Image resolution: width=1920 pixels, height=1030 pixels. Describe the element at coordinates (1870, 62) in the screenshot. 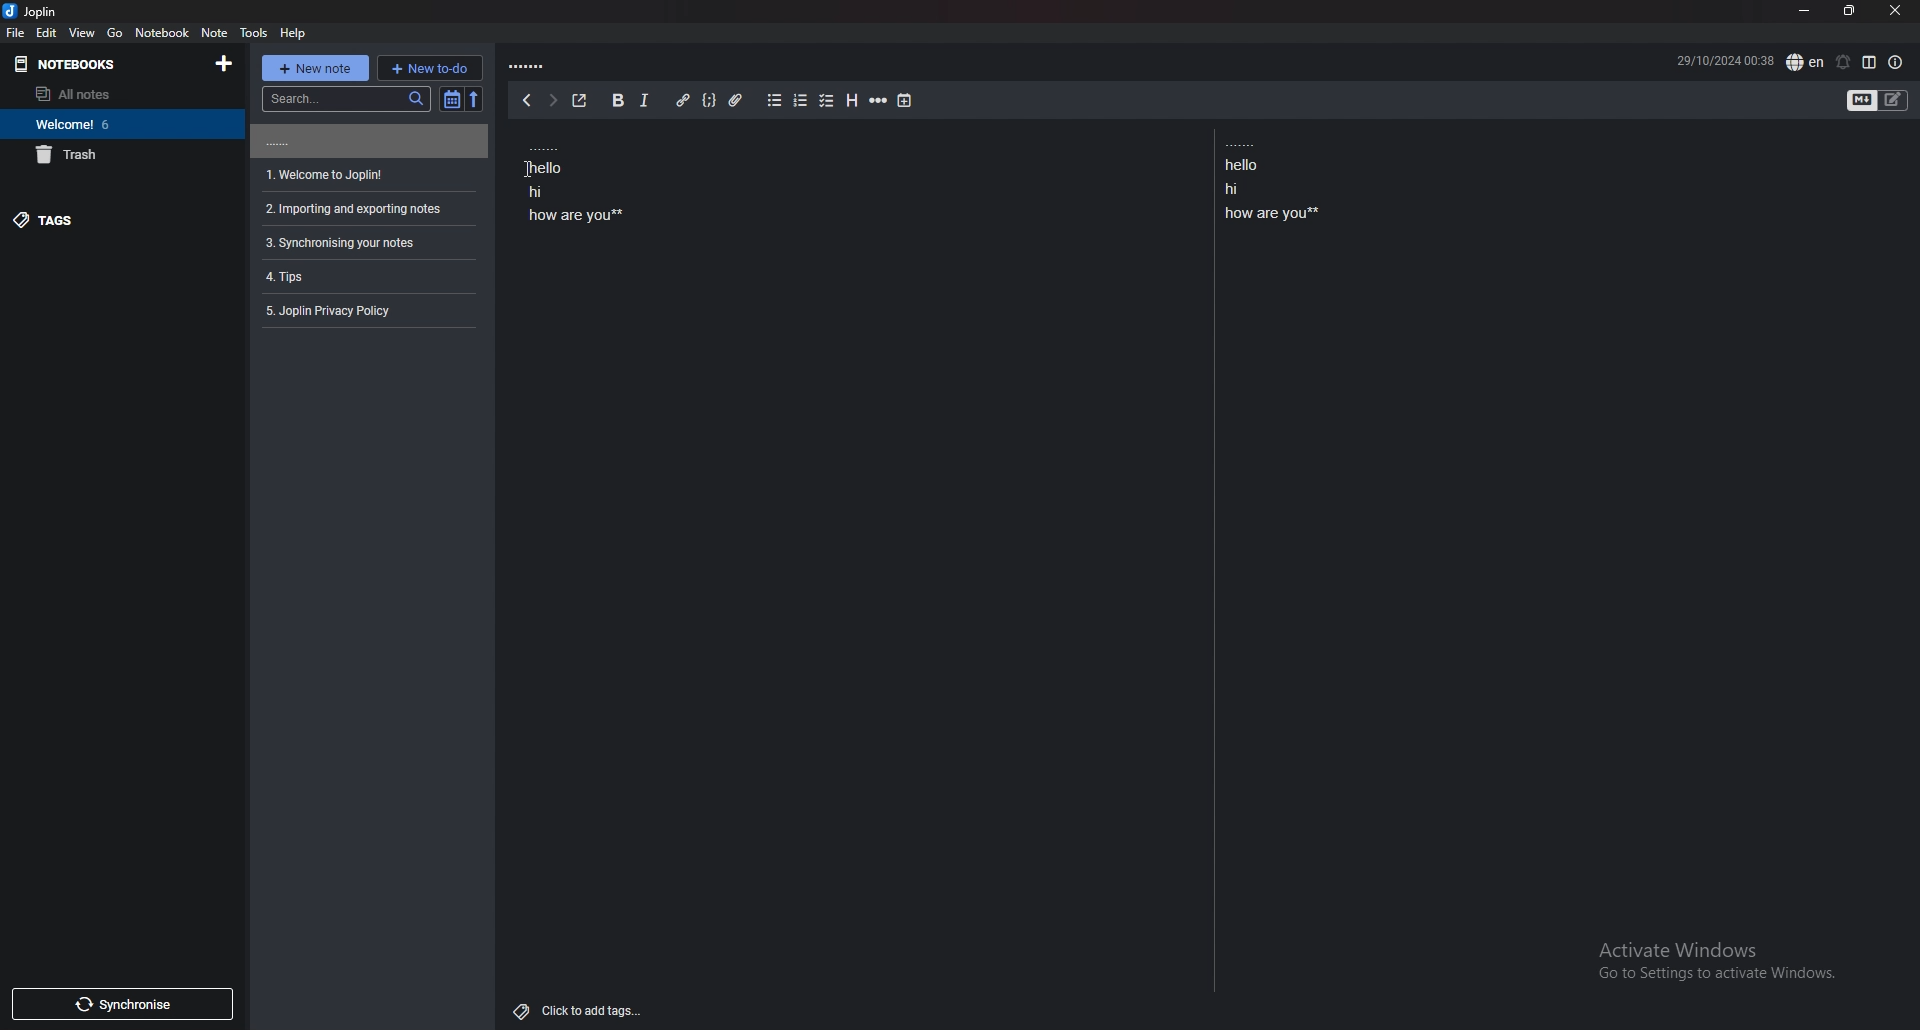

I see `toggle editor layout` at that location.